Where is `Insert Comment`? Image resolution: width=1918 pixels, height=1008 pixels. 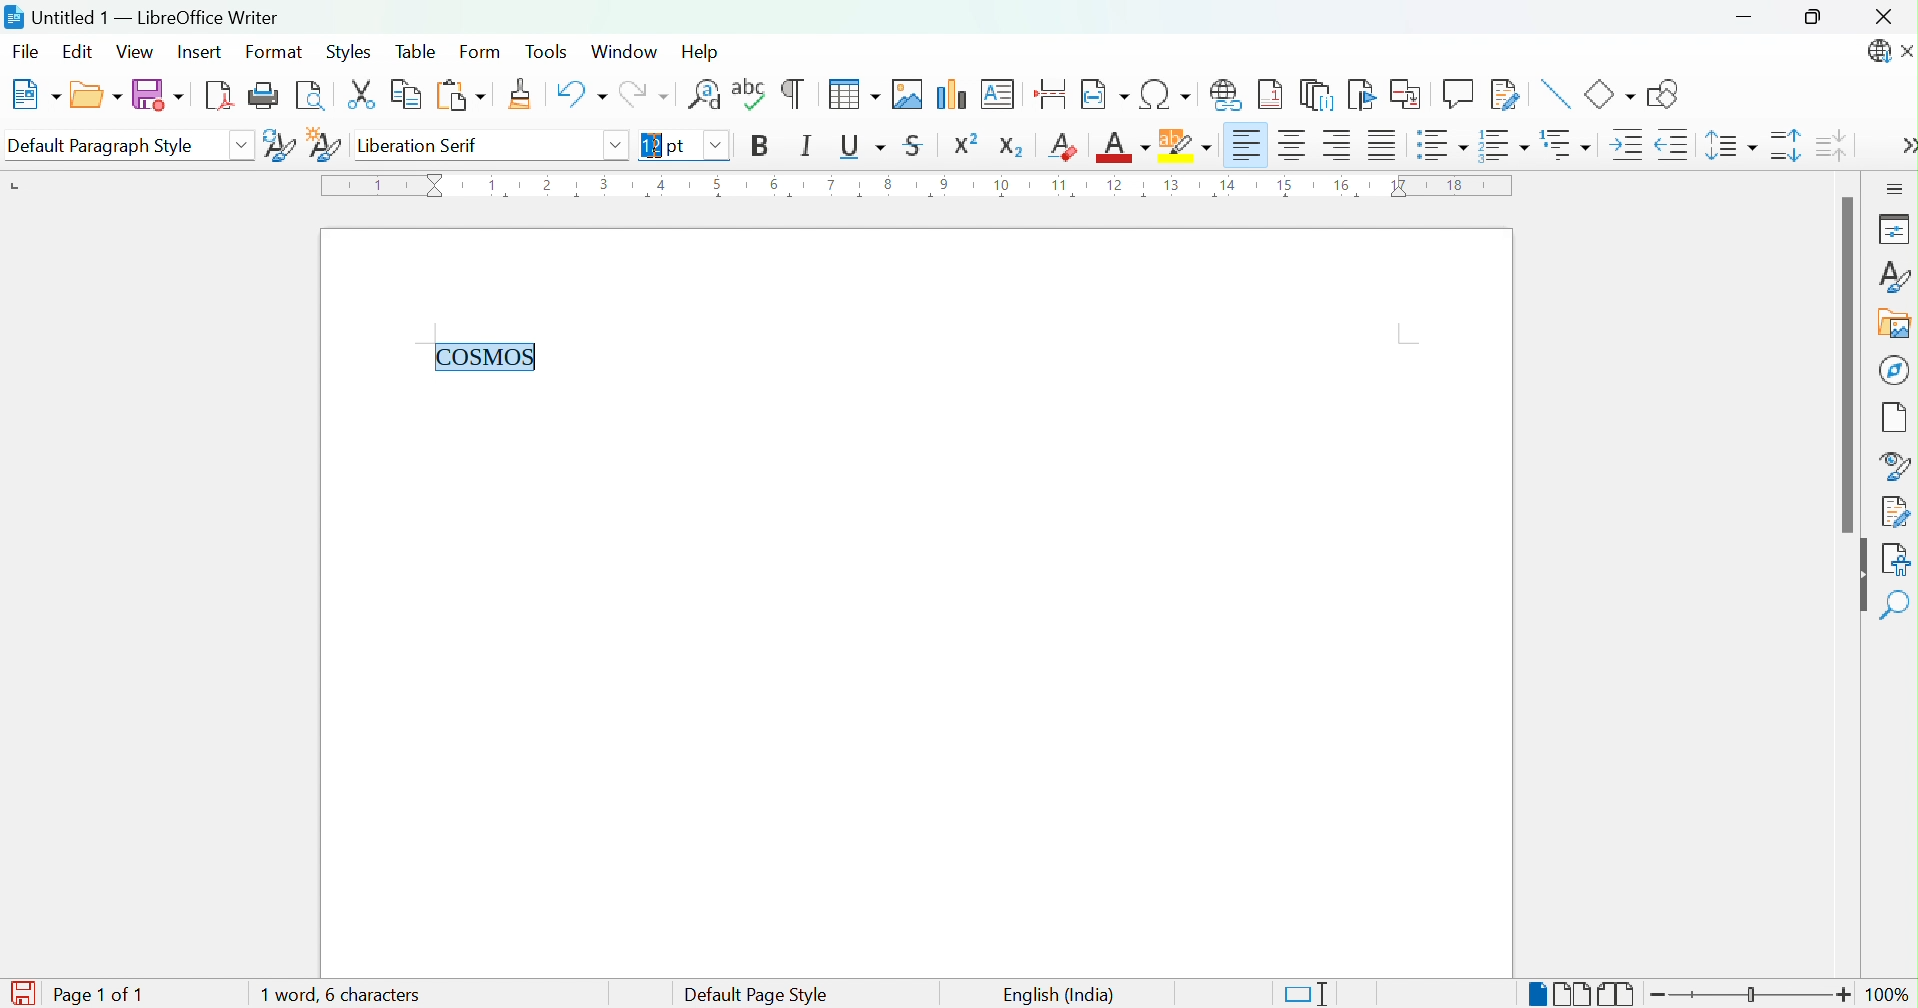
Insert Comment is located at coordinates (1457, 94).